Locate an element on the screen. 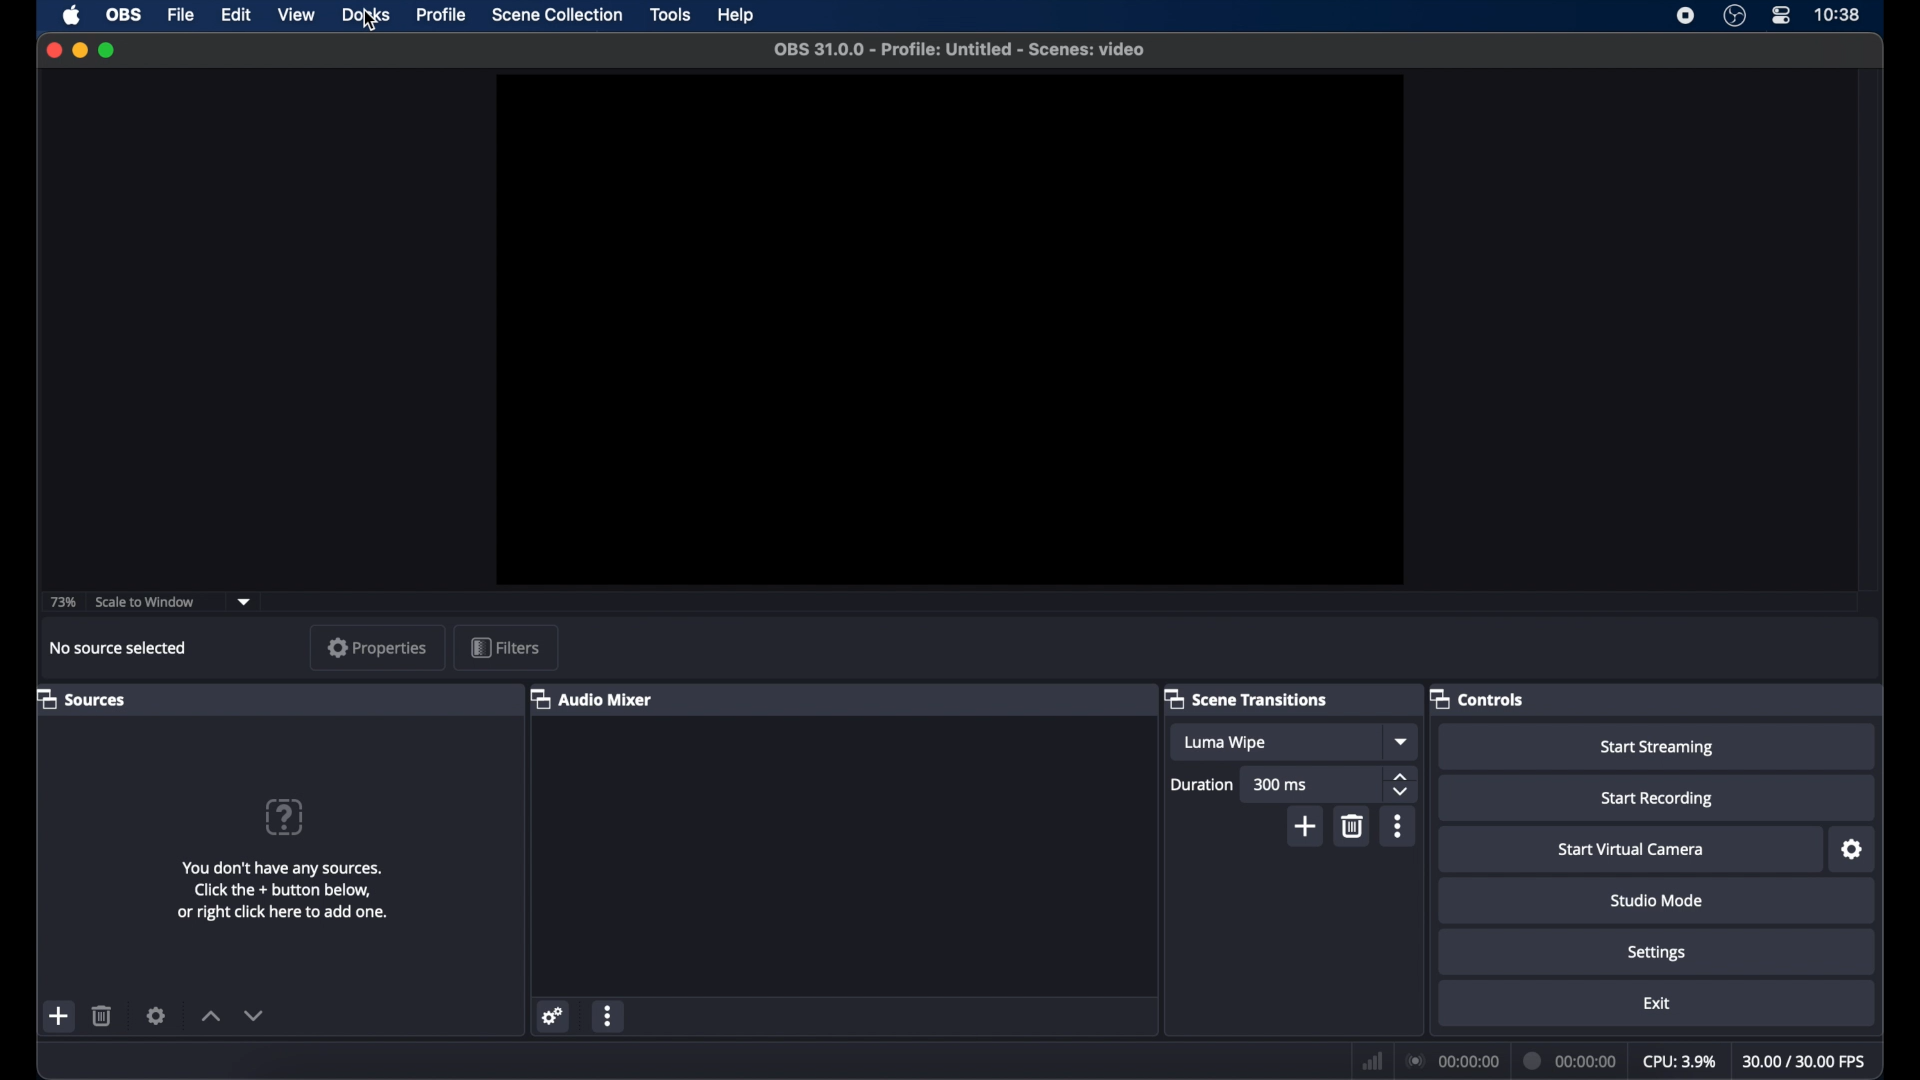 The height and width of the screenshot is (1080, 1920). sources is located at coordinates (83, 698).